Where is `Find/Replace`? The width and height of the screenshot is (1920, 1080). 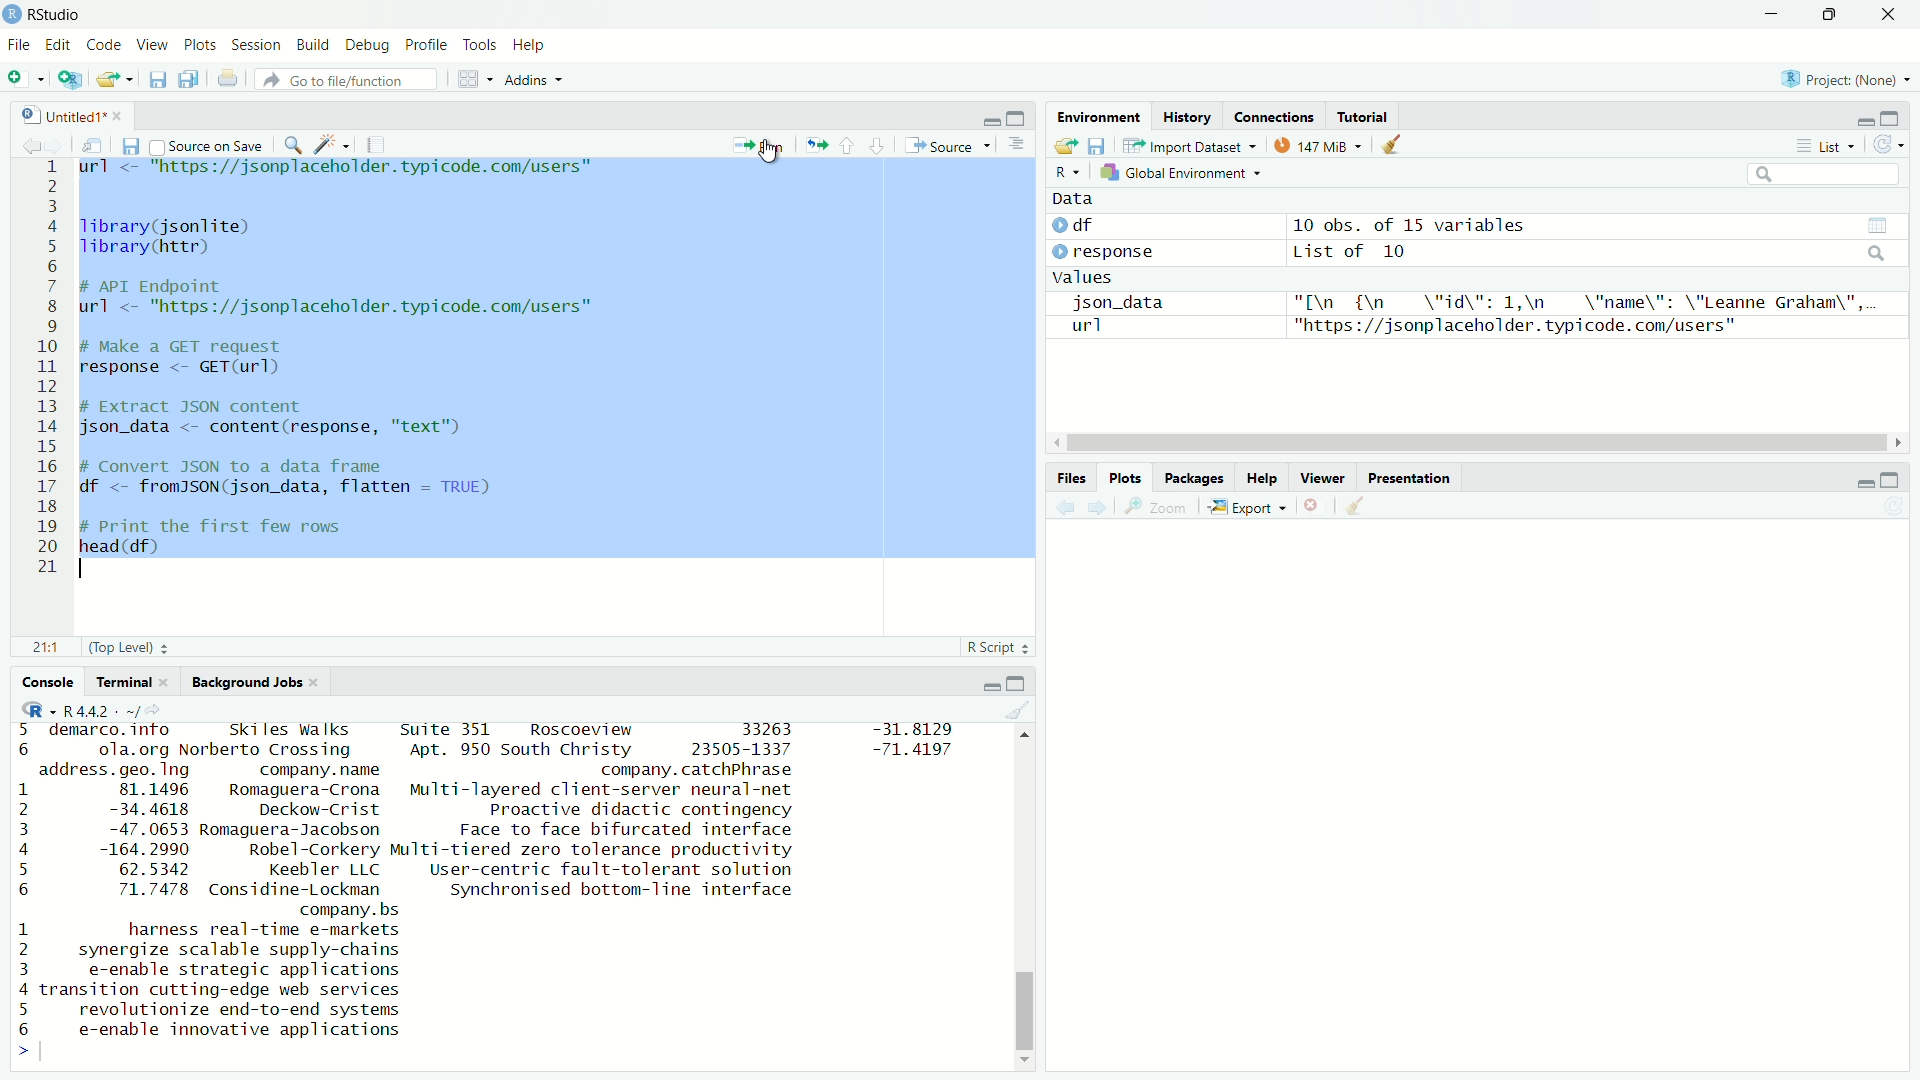
Find/Replace is located at coordinates (294, 145).